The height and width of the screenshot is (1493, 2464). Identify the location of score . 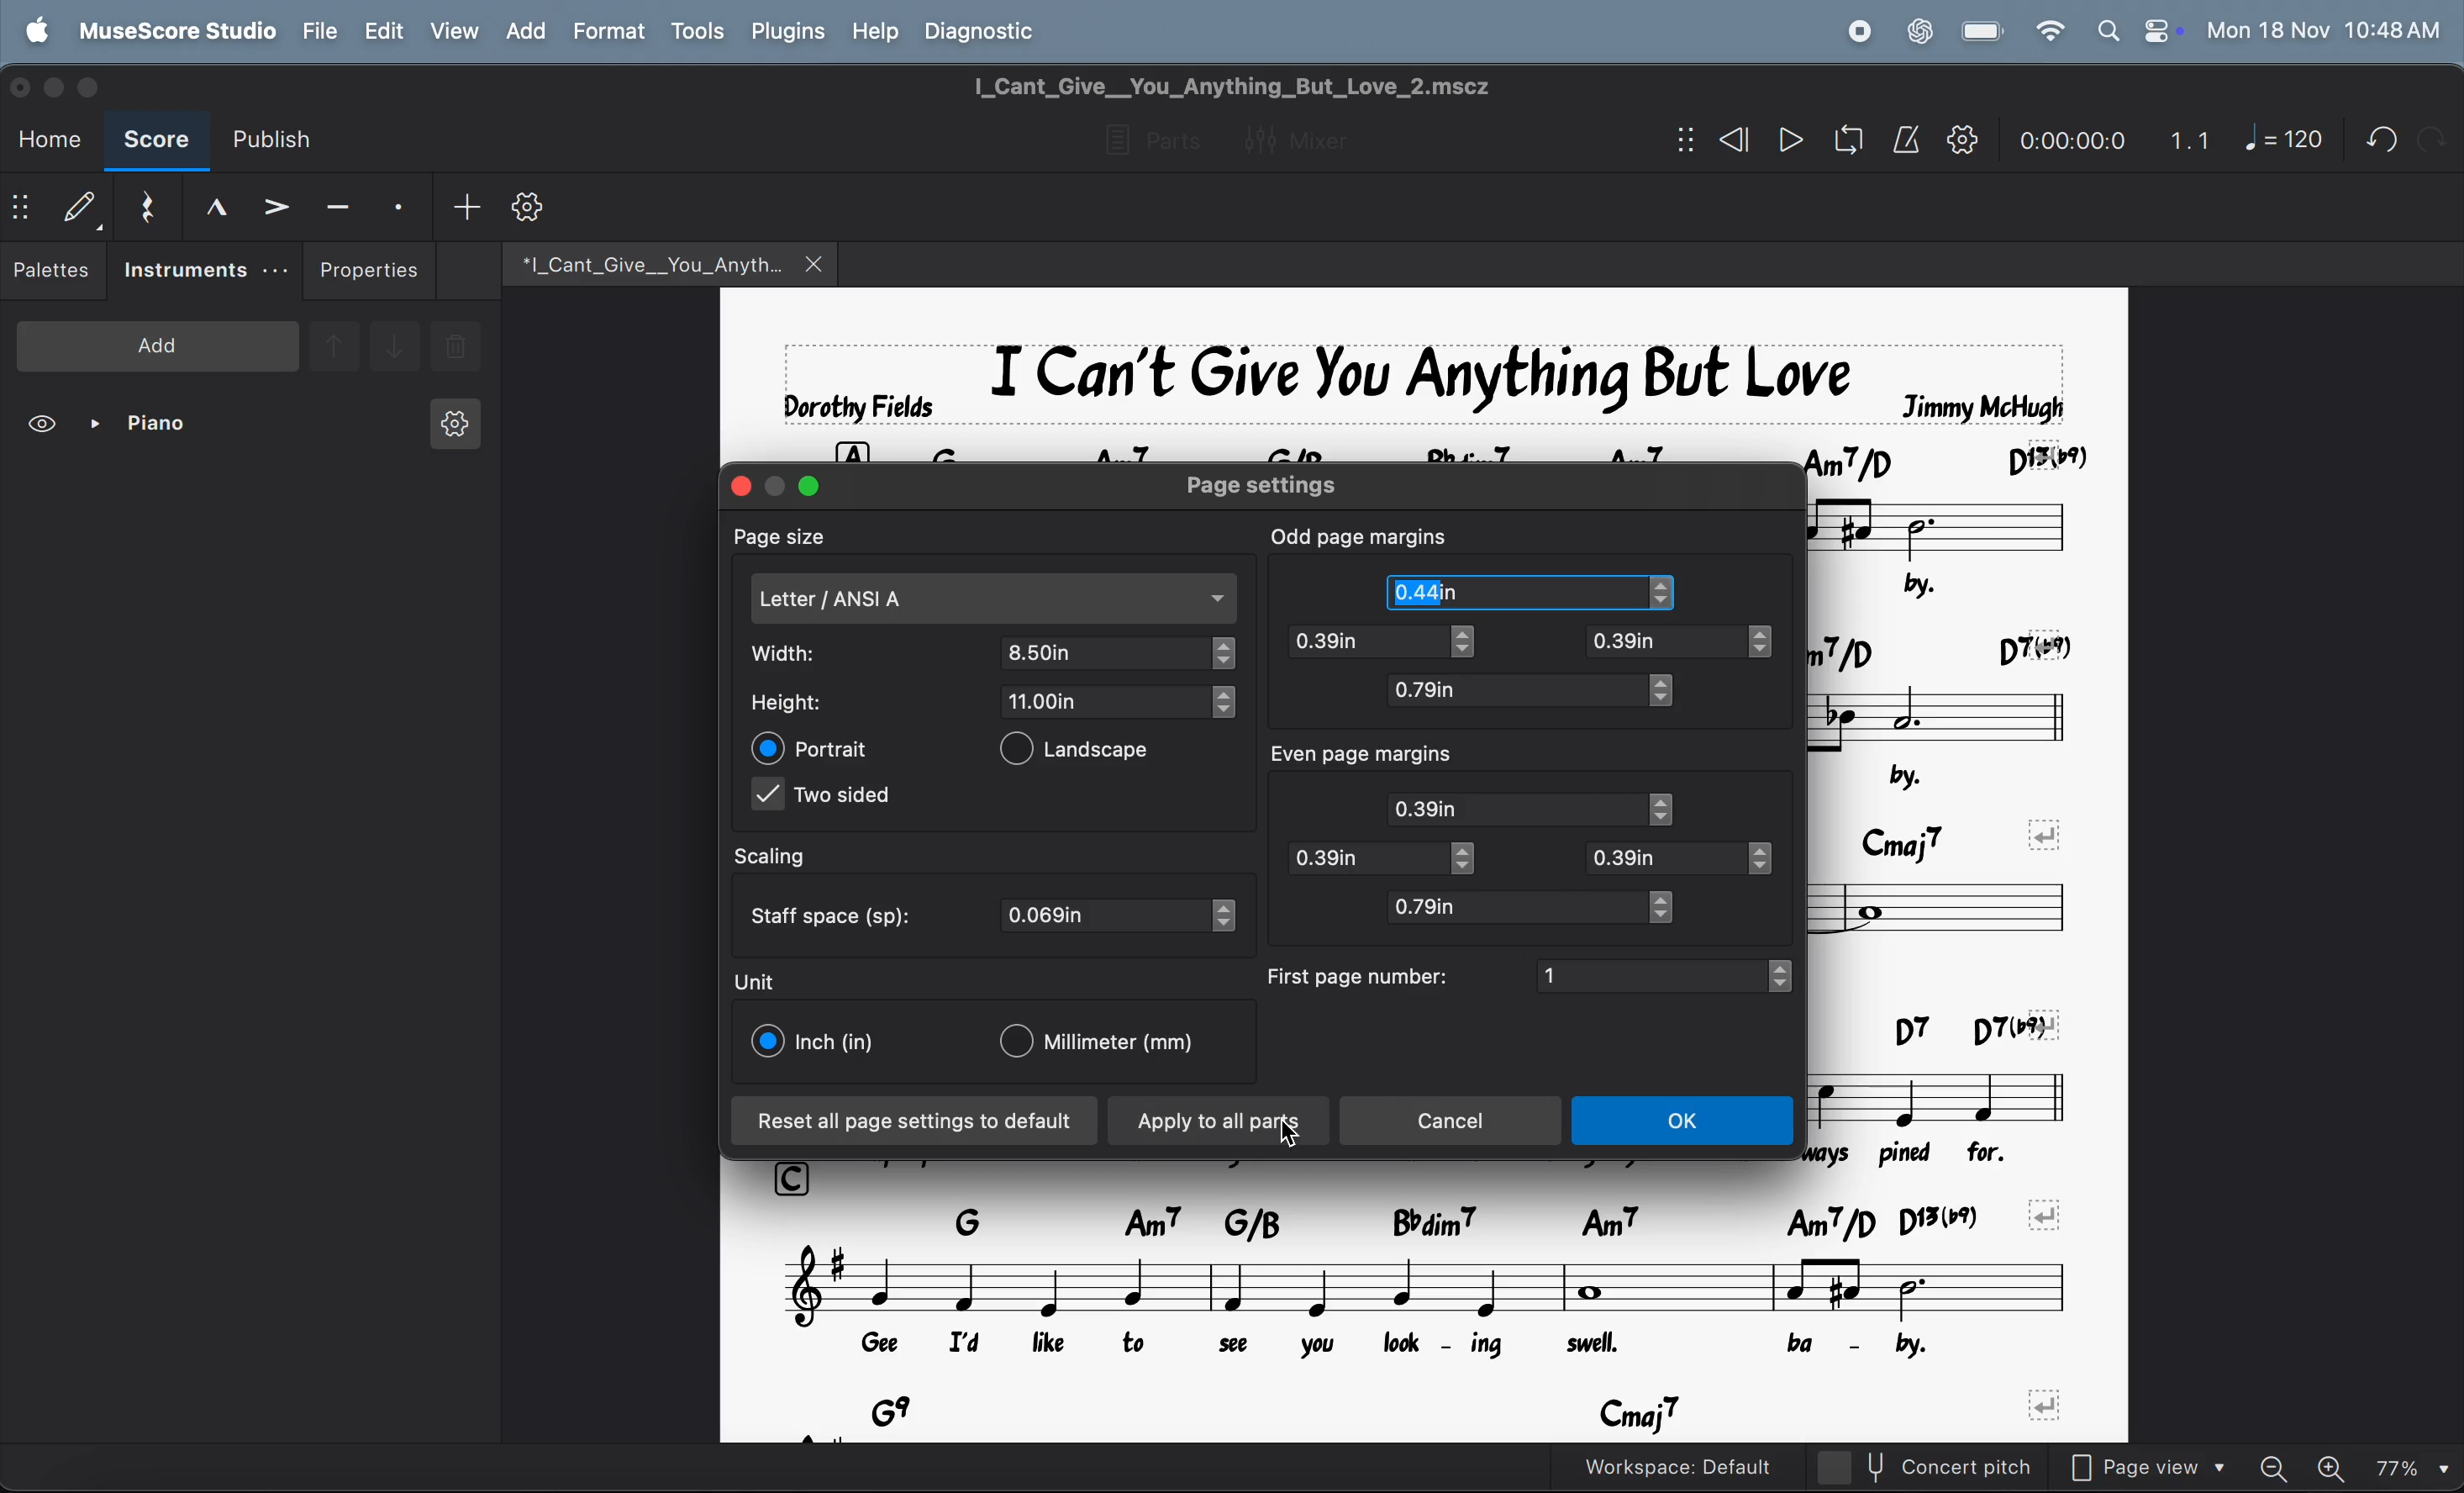
(156, 143).